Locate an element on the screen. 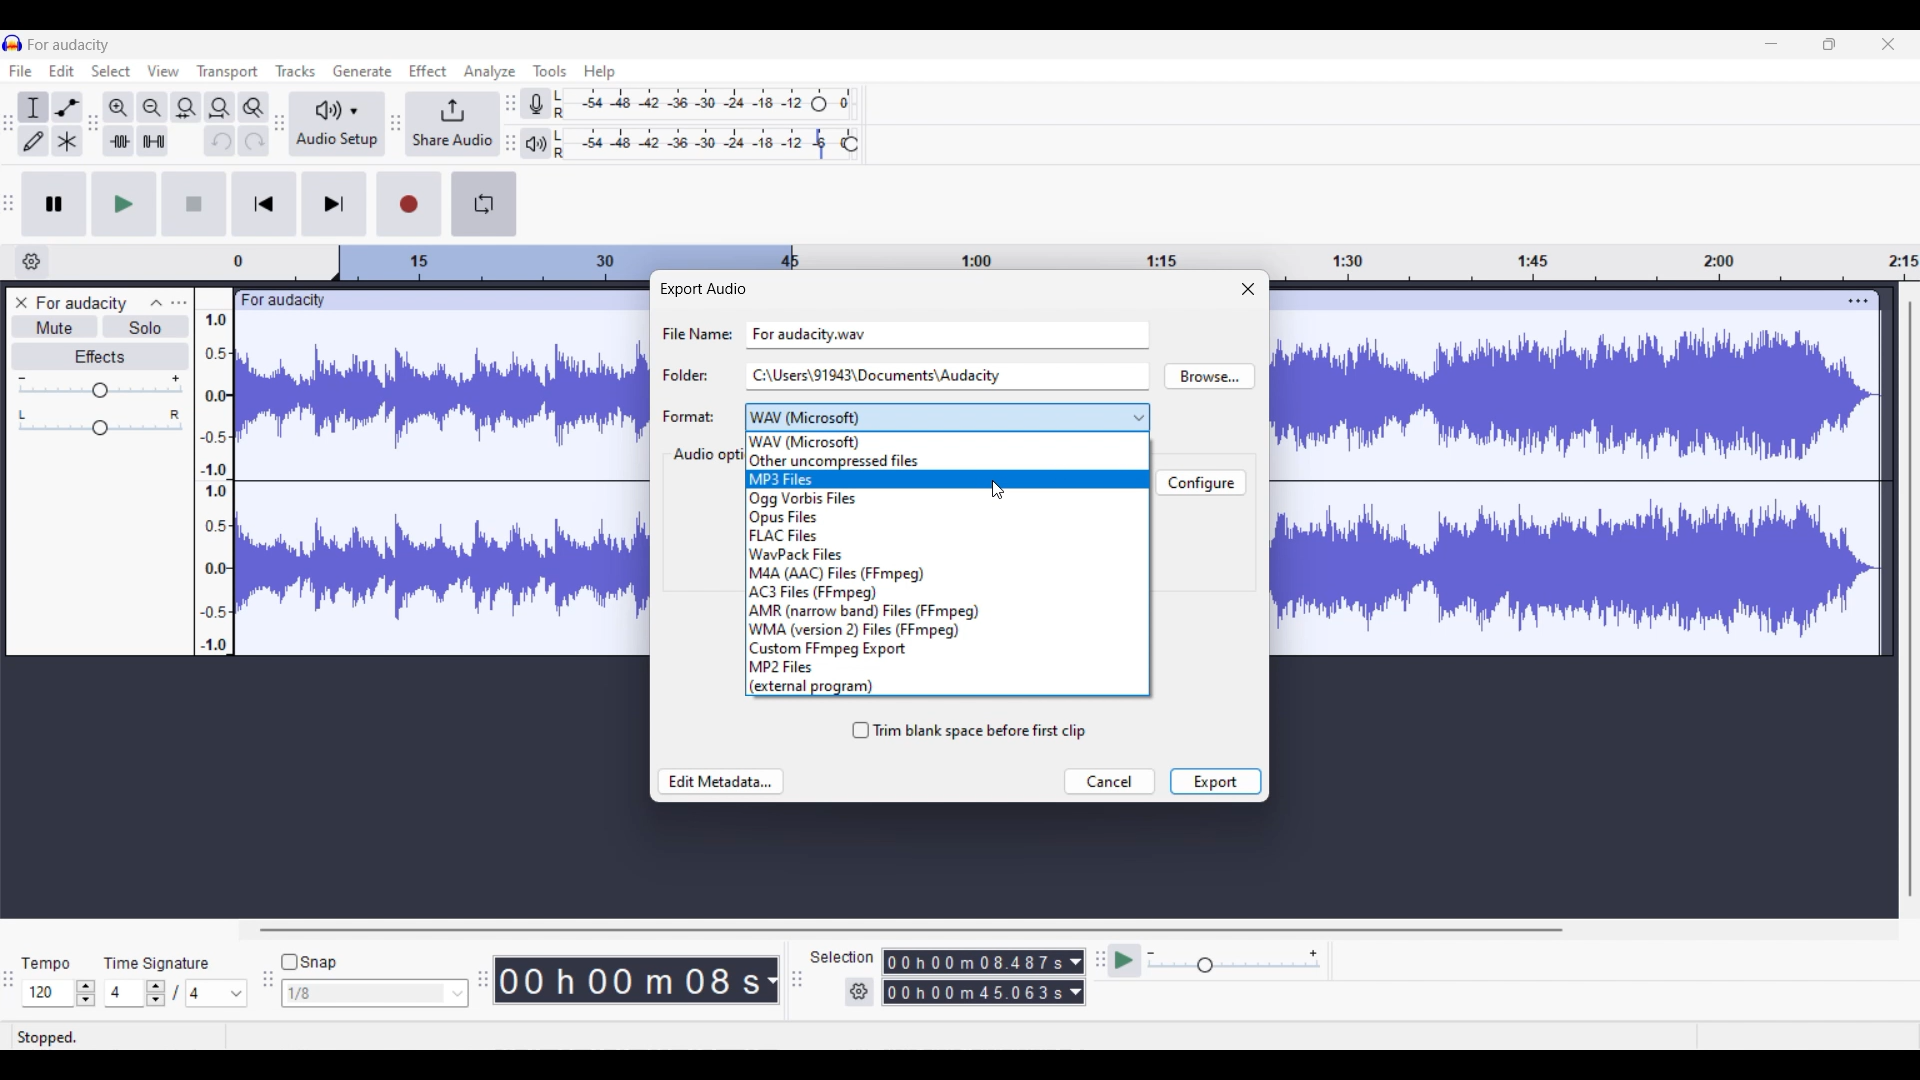  Close interface is located at coordinates (1888, 44).